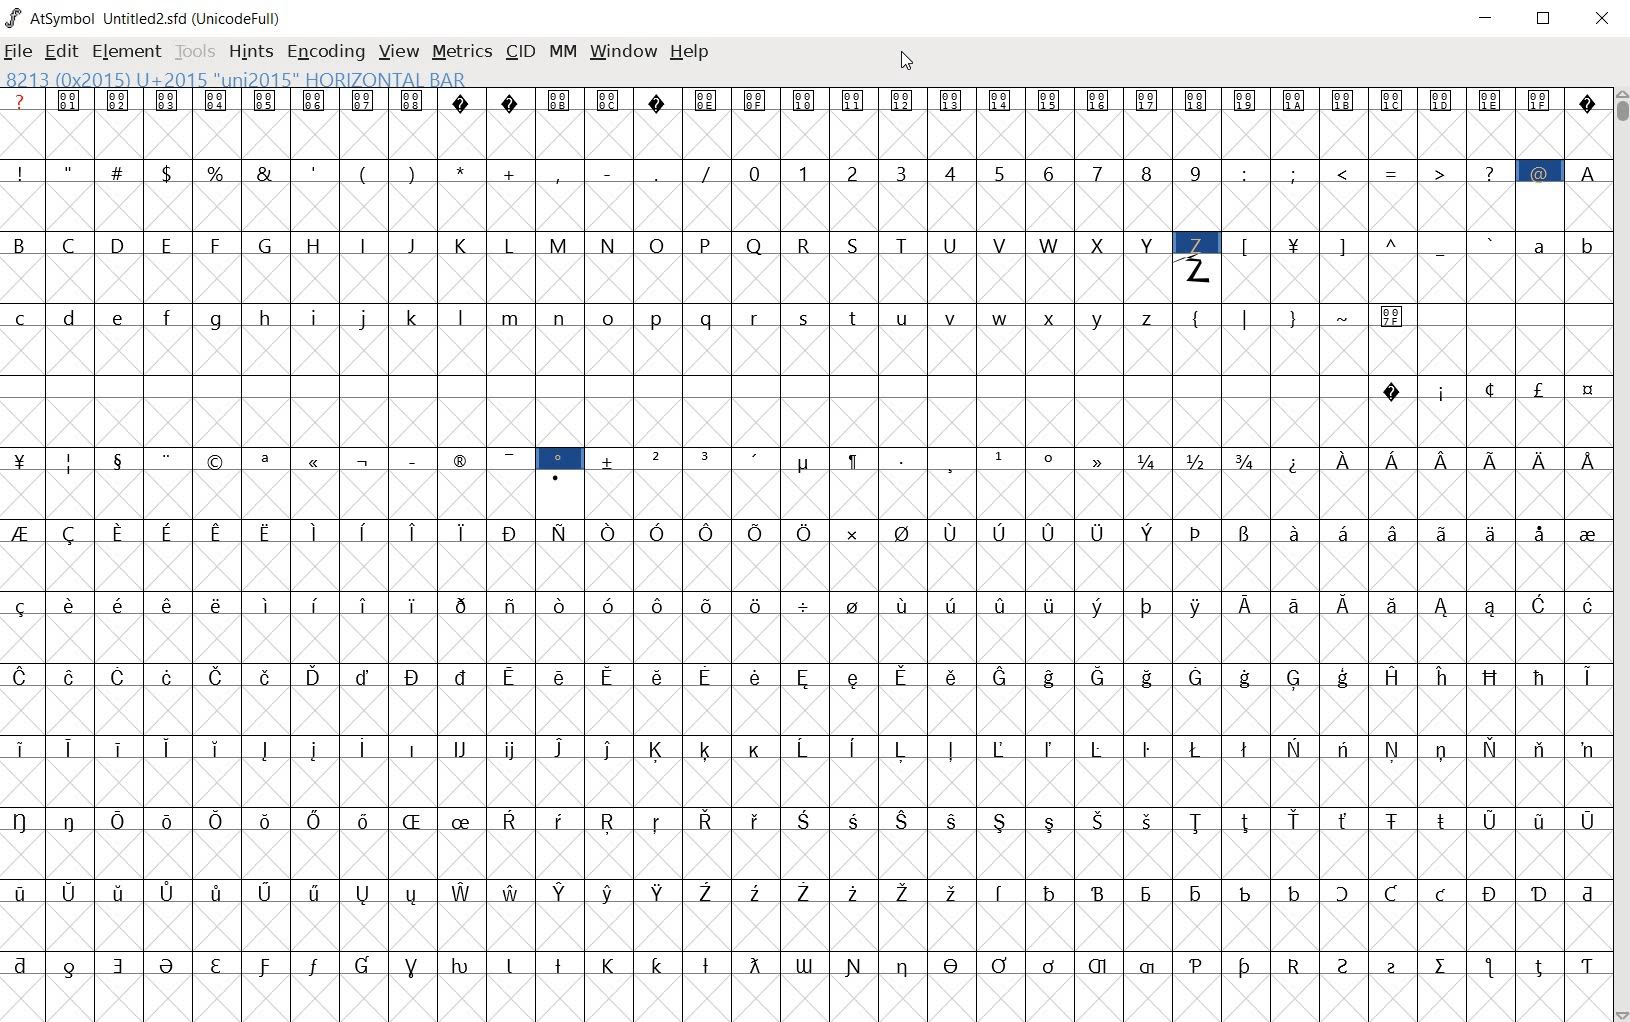  I want to click on CID, so click(520, 51).